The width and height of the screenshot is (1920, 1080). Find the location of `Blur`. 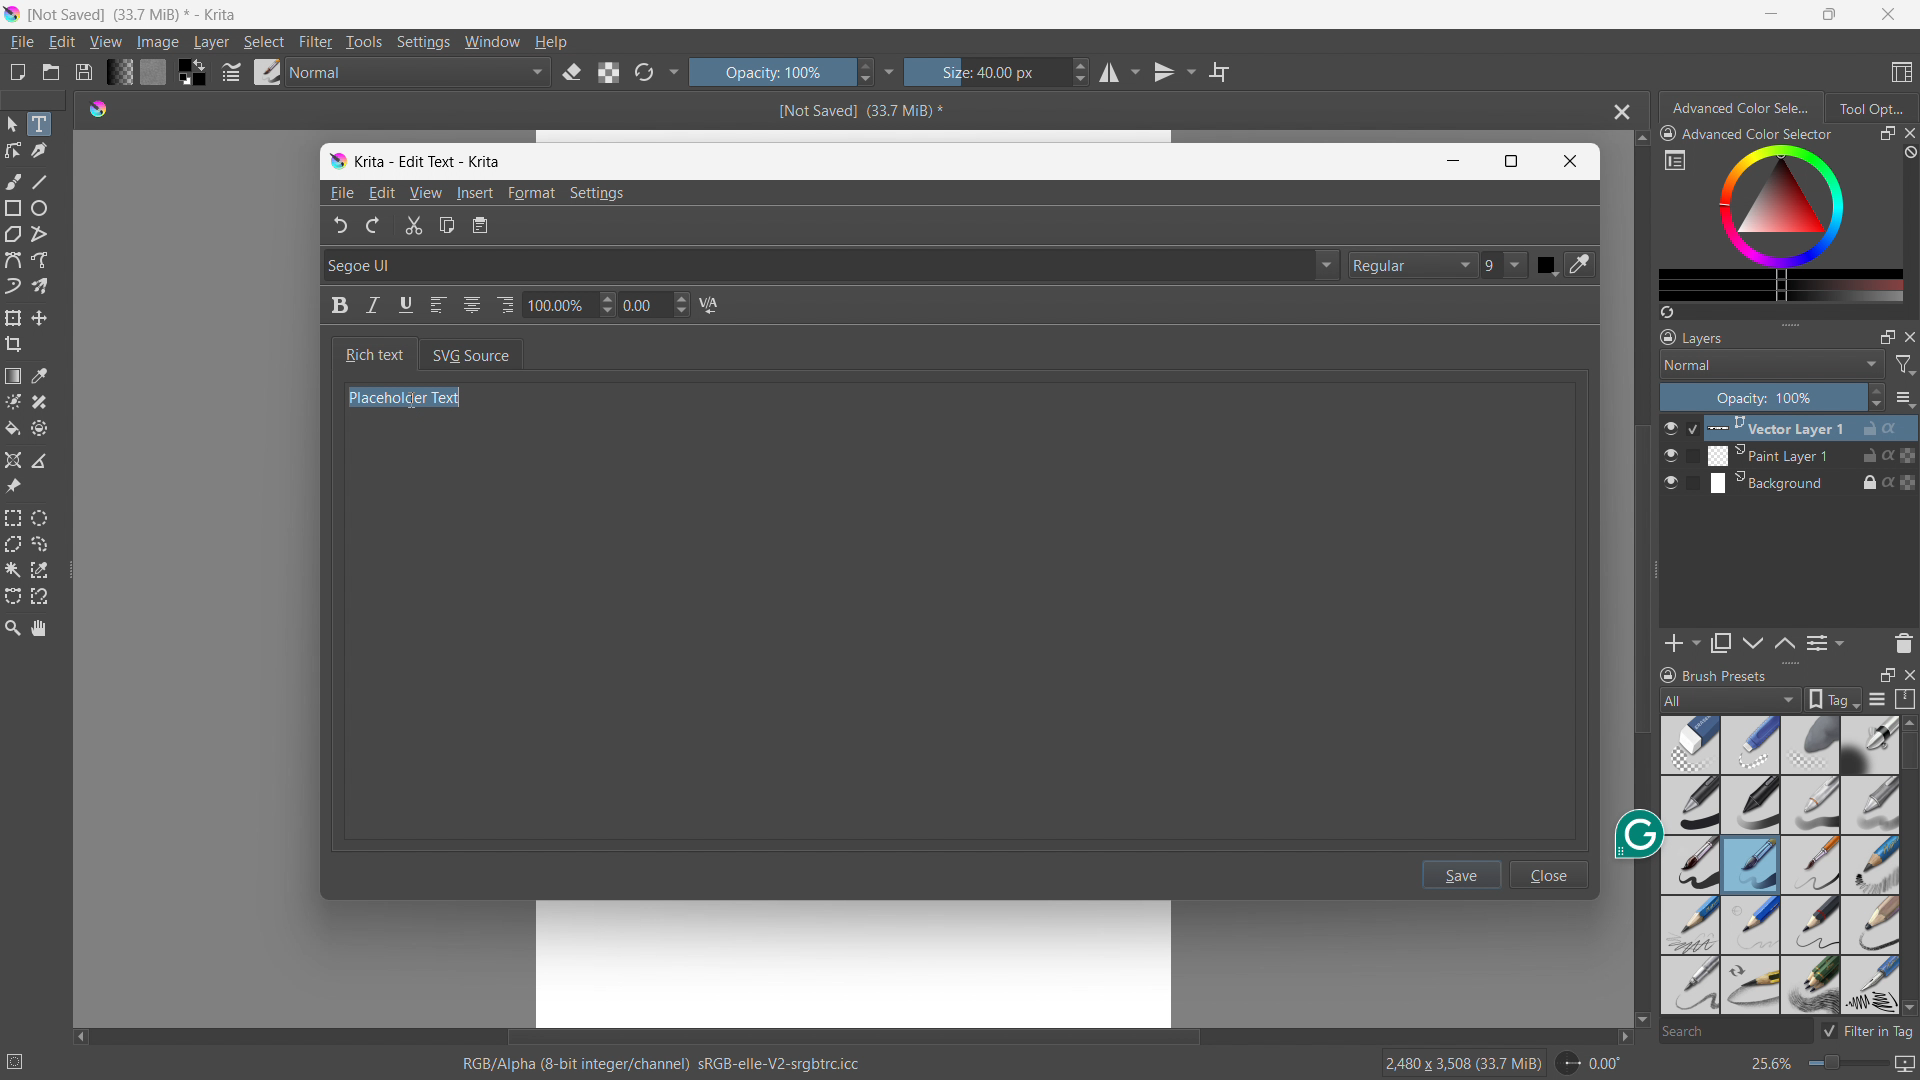

Blur is located at coordinates (1691, 744).